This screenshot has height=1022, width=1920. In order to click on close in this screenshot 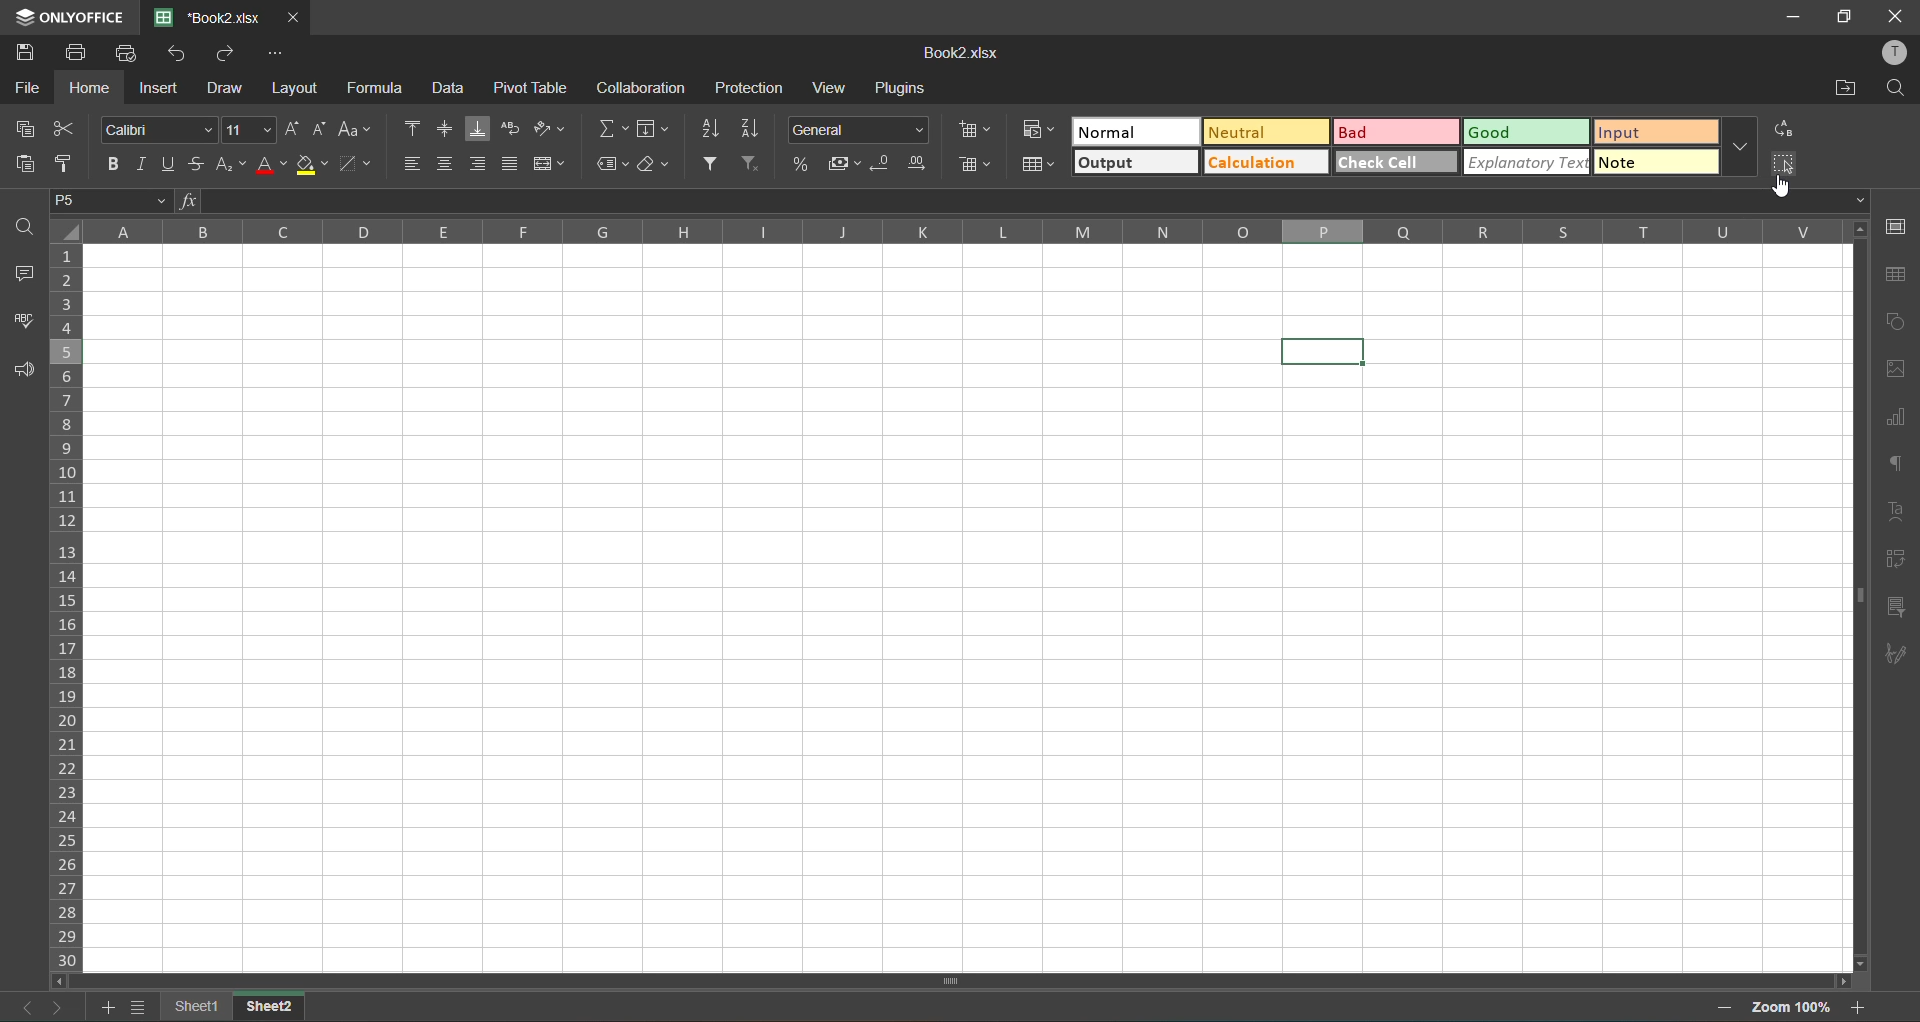, I will do `click(1897, 15)`.